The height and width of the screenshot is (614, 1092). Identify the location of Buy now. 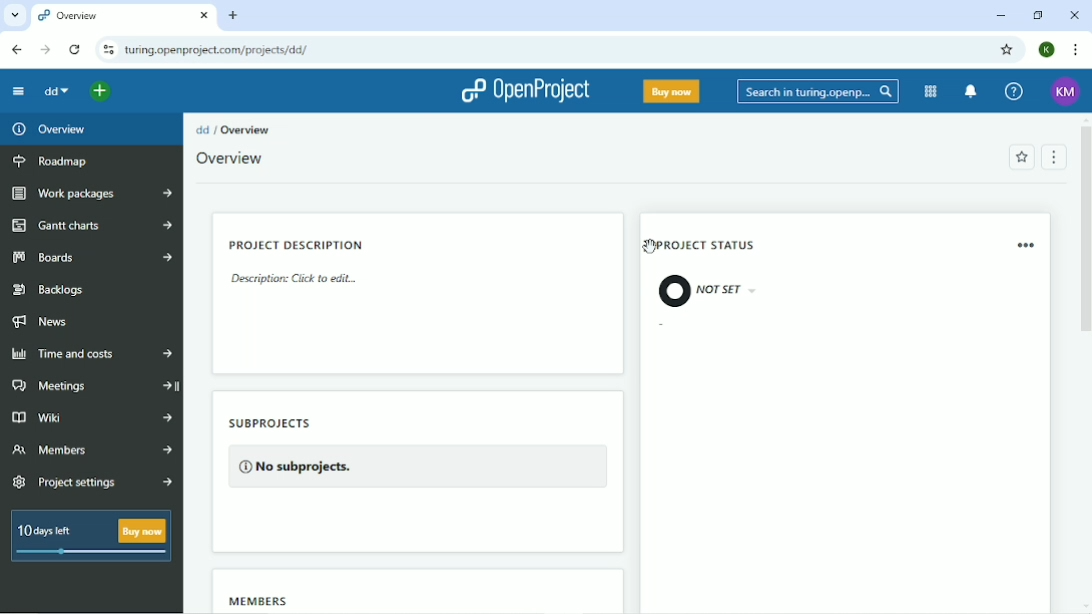
(672, 91).